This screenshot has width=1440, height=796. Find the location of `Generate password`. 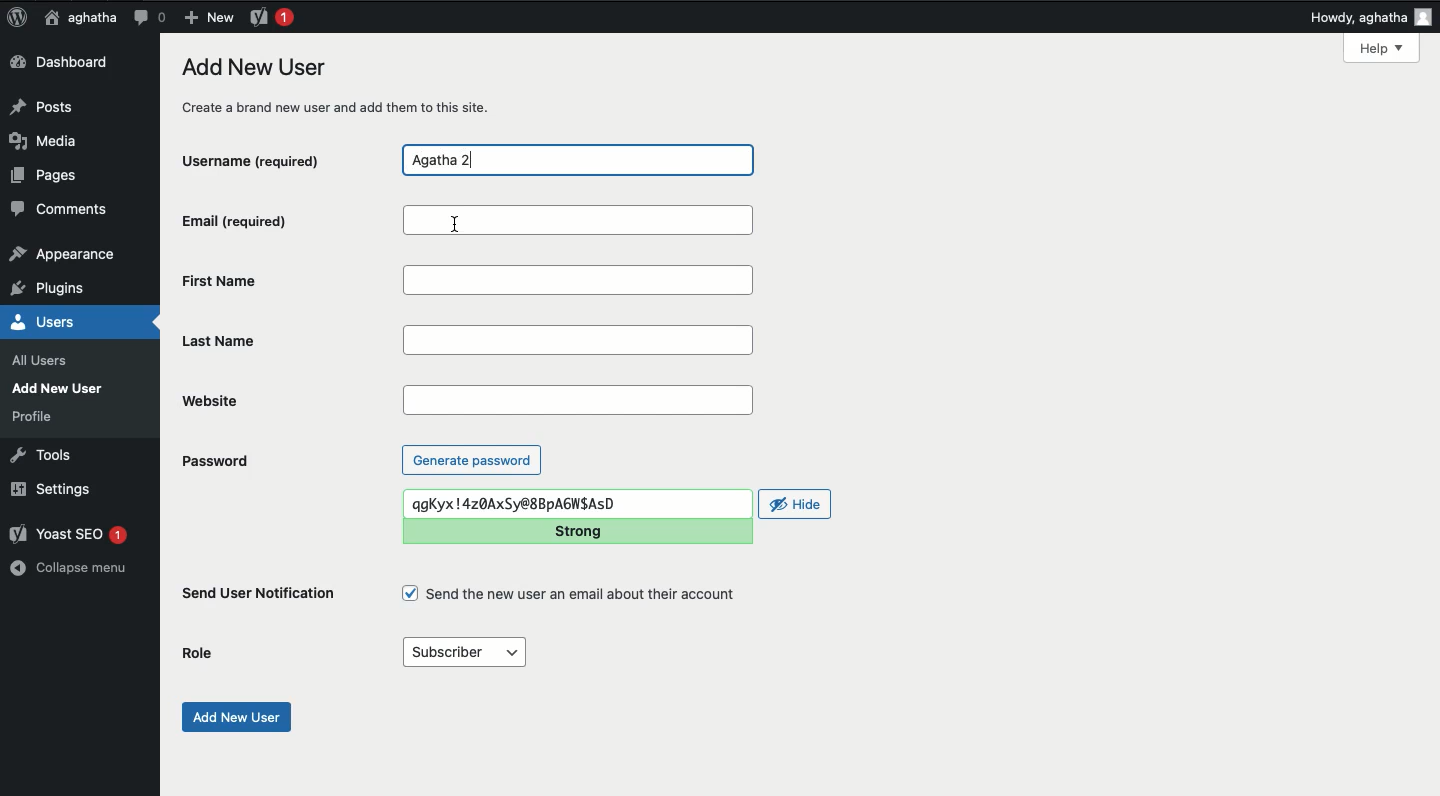

Generate password is located at coordinates (472, 459).